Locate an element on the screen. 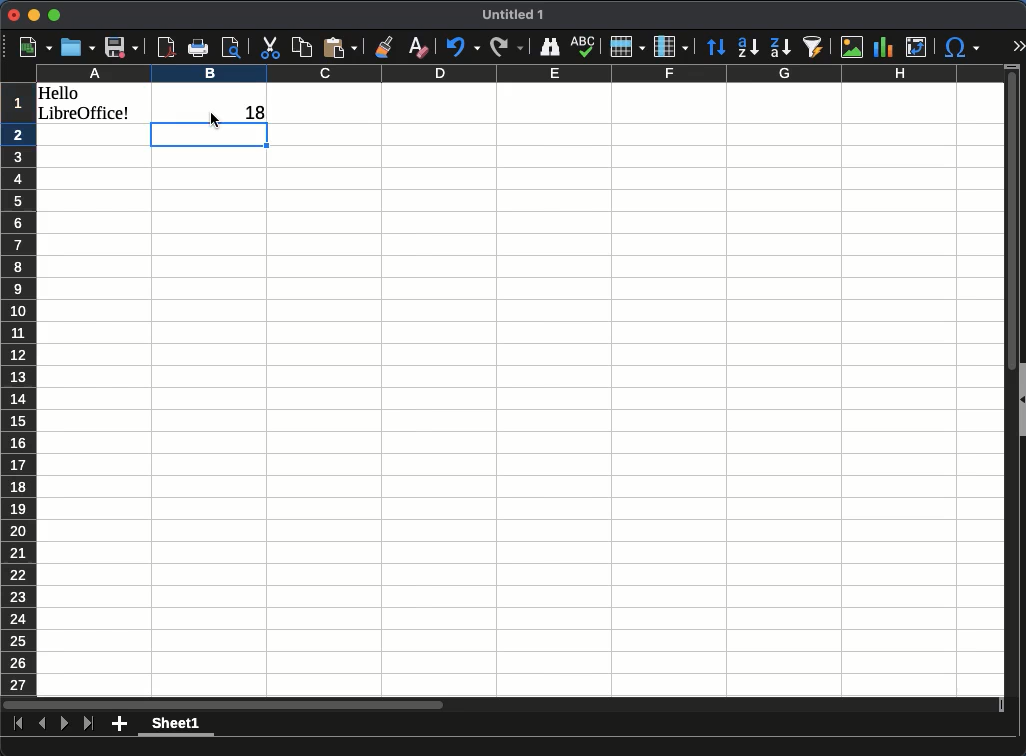 The width and height of the screenshot is (1026, 756). selected cell is located at coordinates (210, 136).